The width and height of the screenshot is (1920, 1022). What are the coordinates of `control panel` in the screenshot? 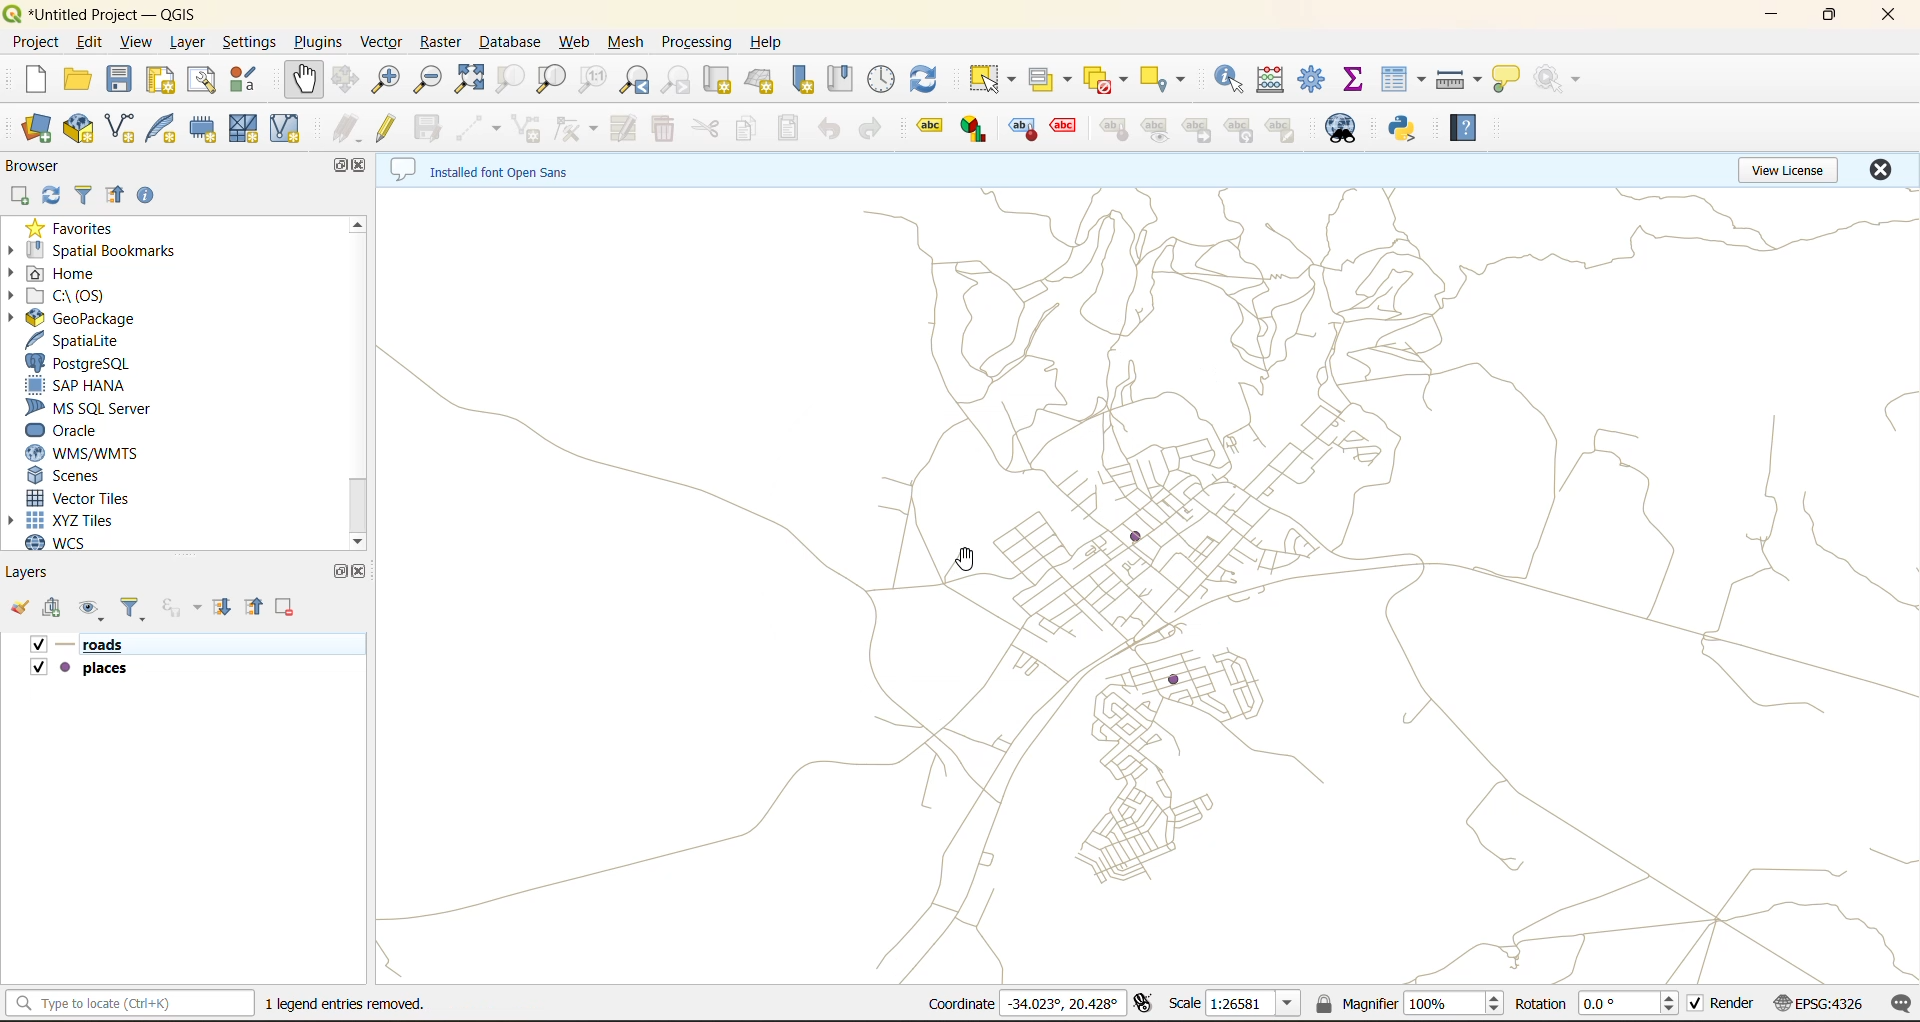 It's located at (885, 79).